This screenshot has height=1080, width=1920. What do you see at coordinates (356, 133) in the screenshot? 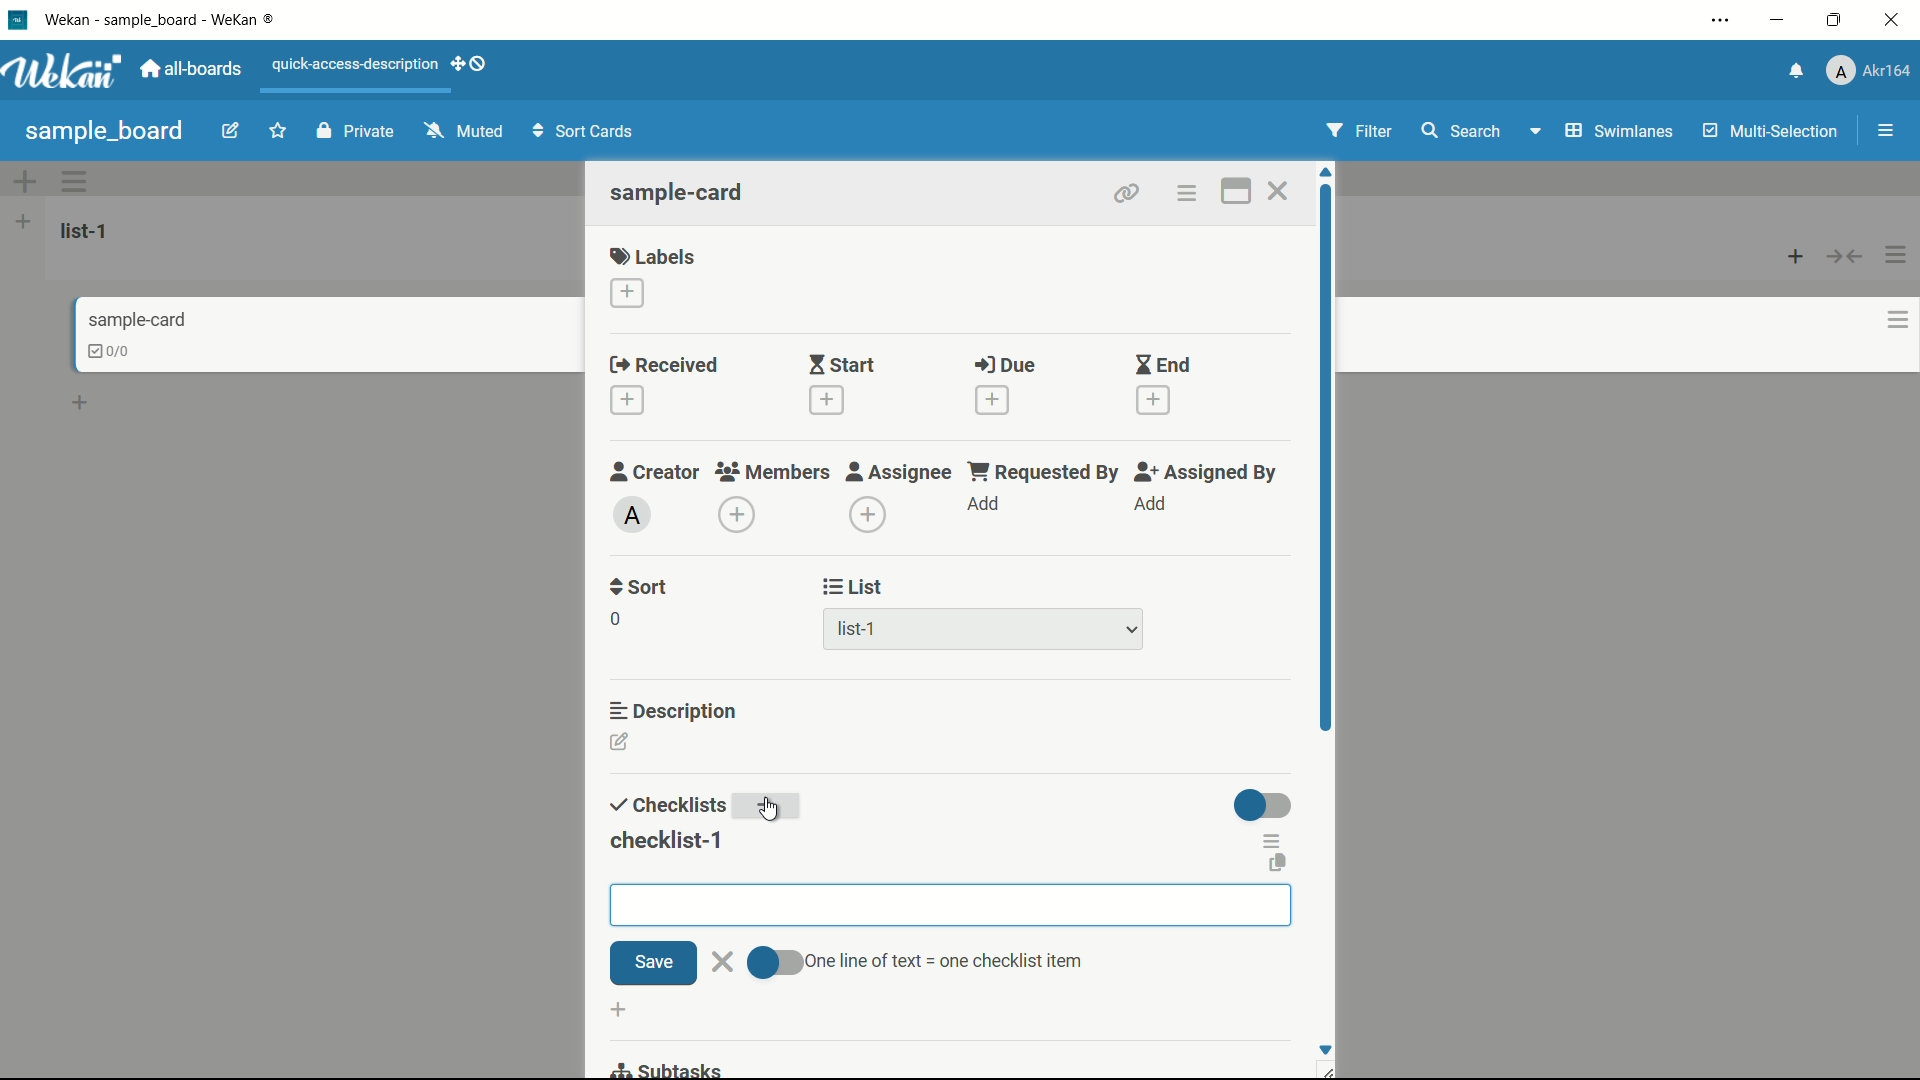
I see `private` at bounding box center [356, 133].